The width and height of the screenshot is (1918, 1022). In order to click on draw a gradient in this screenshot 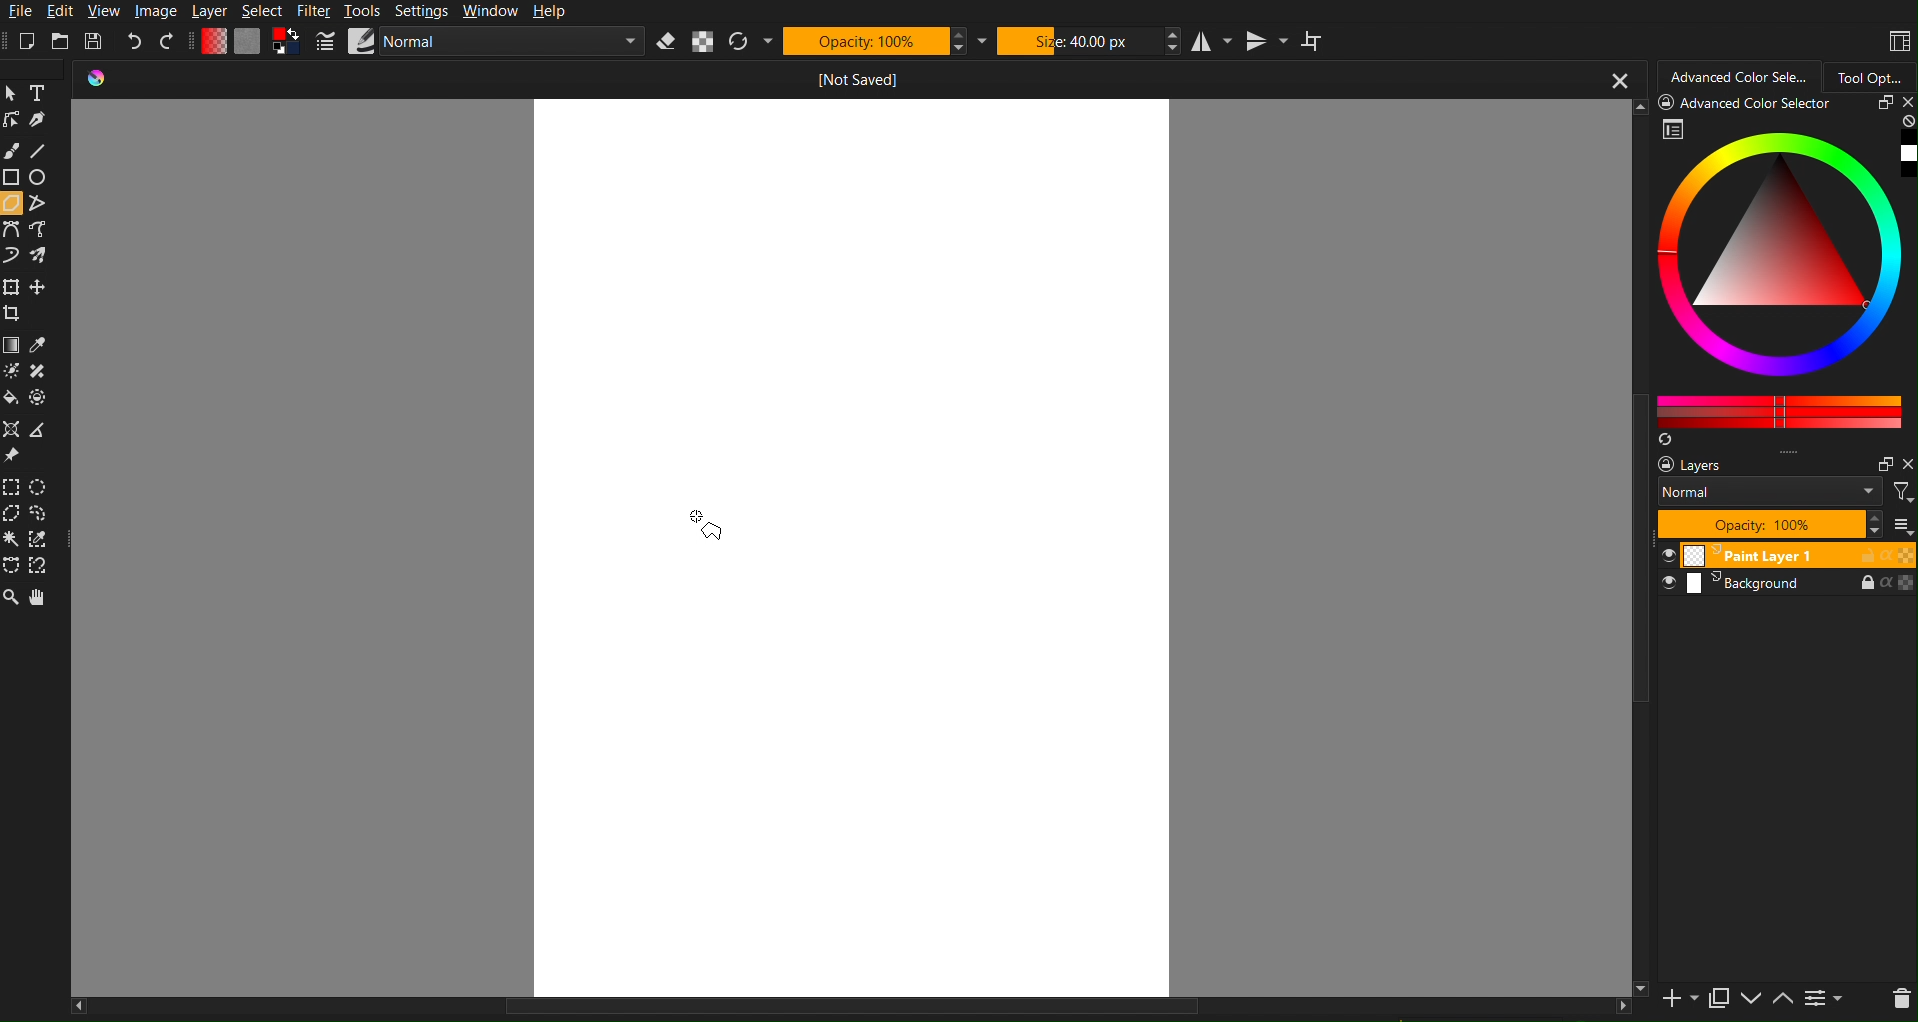, I will do `click(12, 343)`.